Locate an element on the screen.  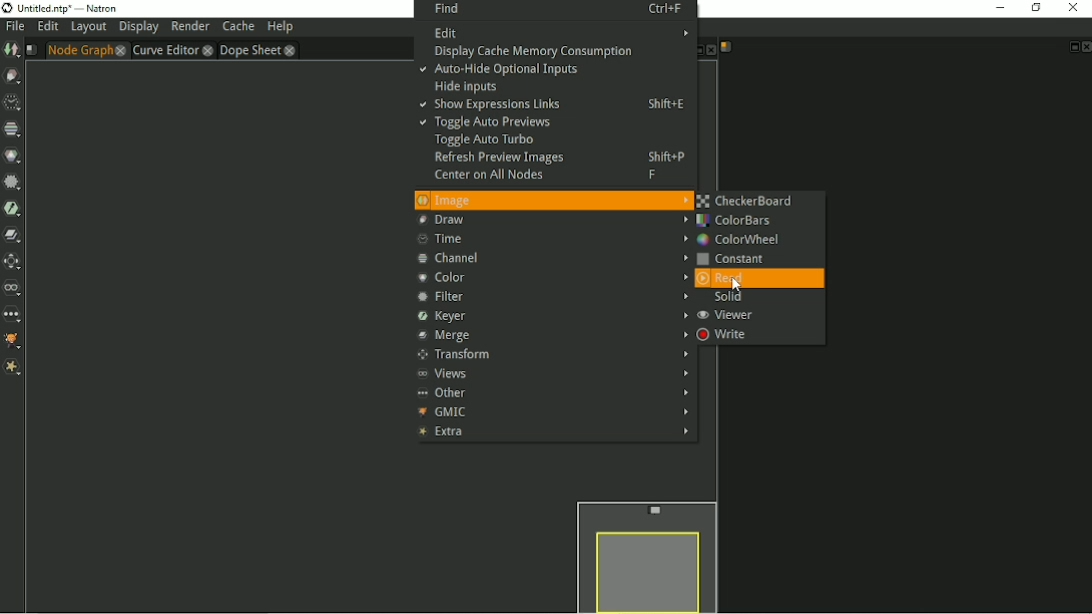
Filter  is located at coordinates (551, 297).